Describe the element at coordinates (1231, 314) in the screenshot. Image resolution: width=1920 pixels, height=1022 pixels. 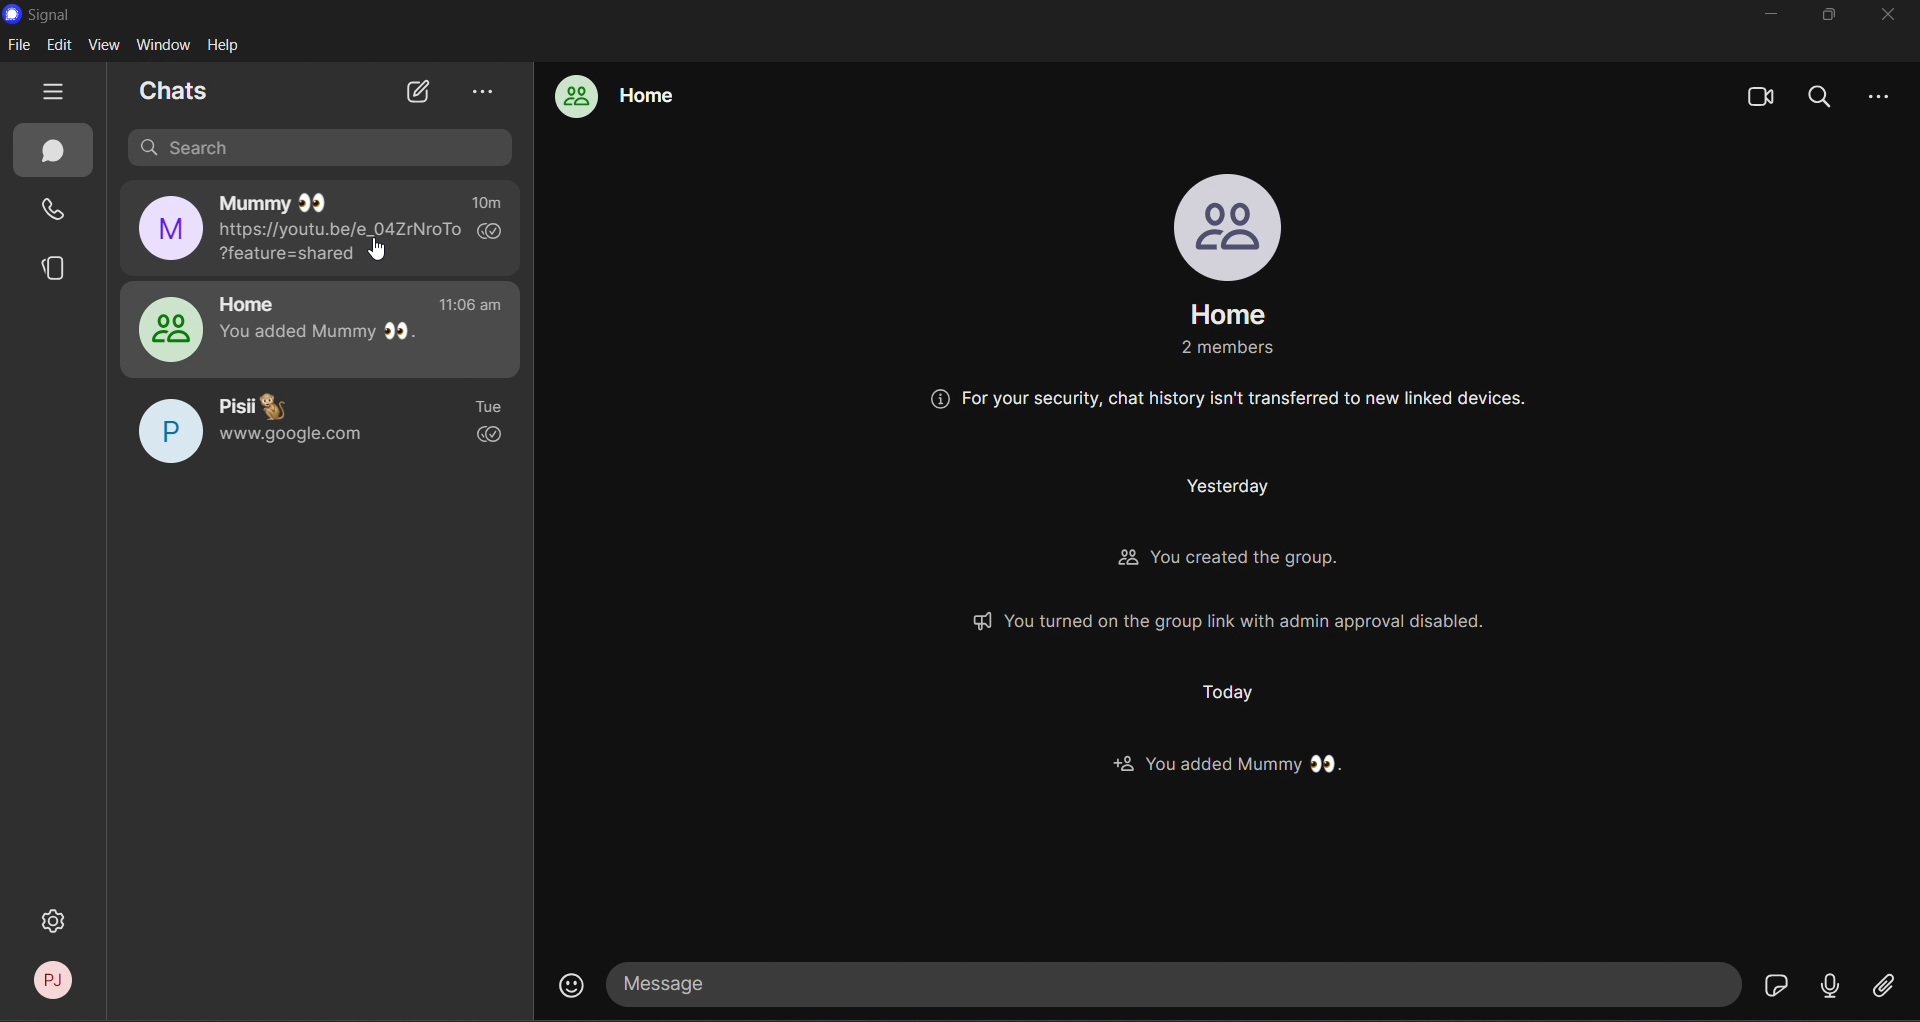
I see `group name` at that location.